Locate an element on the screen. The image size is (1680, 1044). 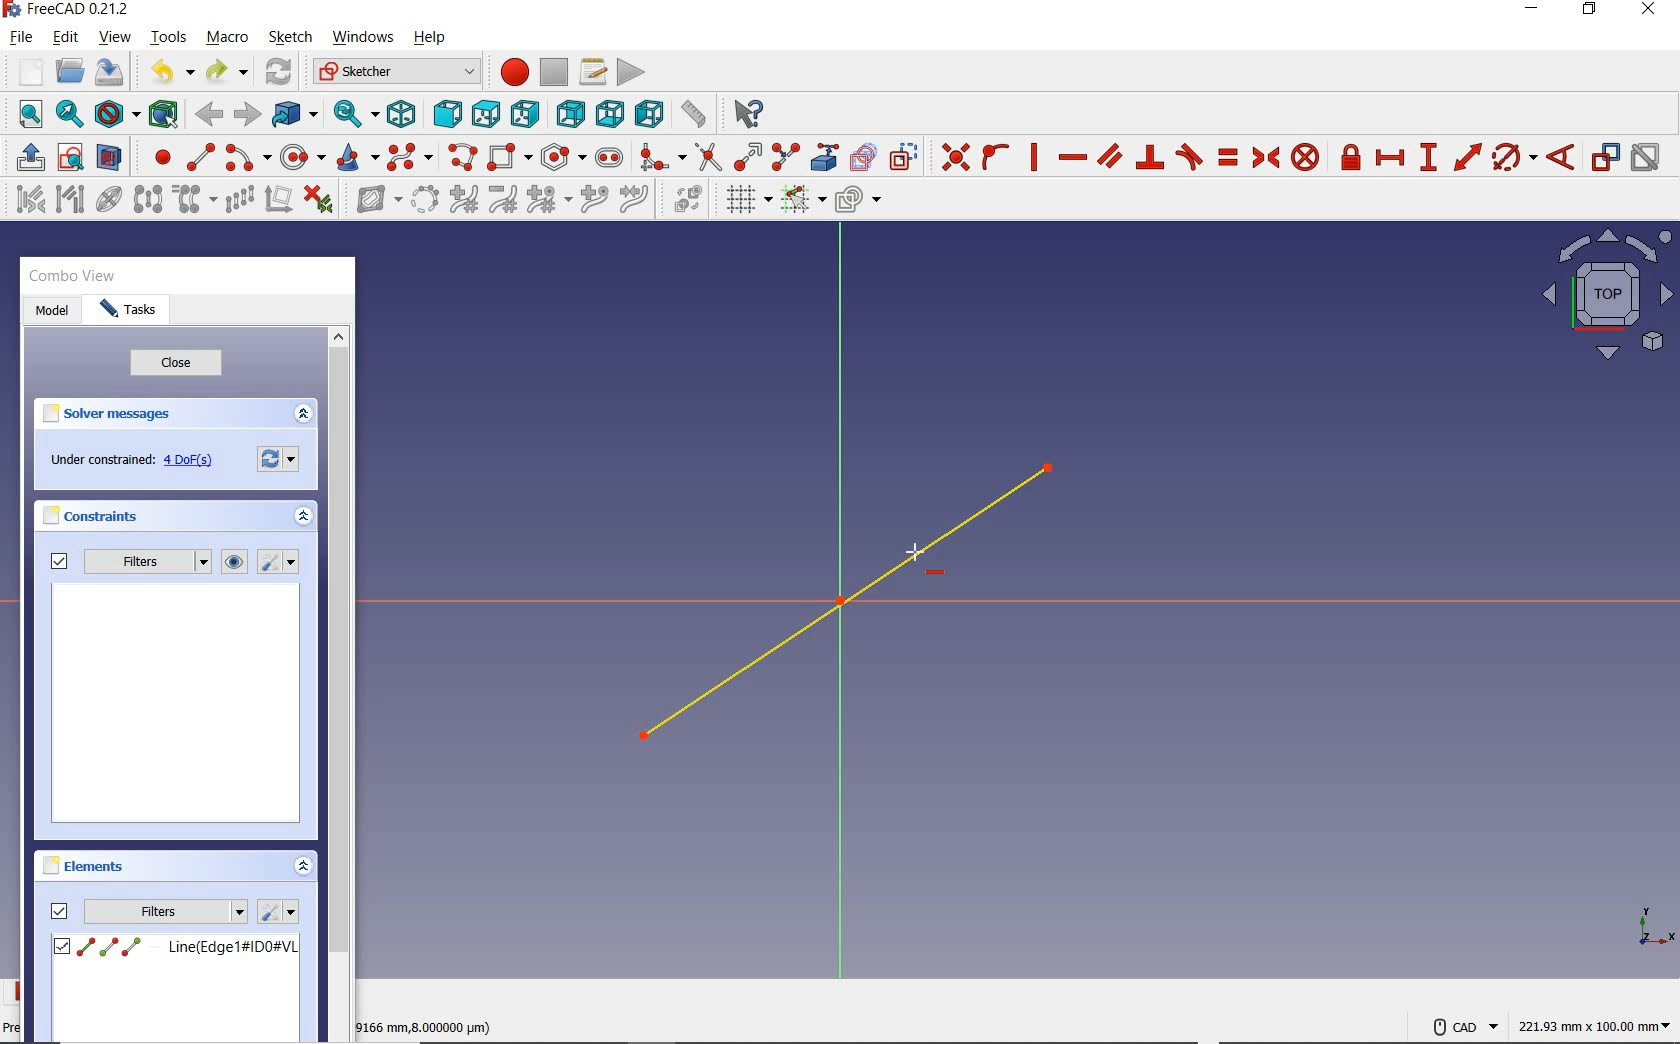
TOGGLE SNAP is located at coordinates (802, 201).